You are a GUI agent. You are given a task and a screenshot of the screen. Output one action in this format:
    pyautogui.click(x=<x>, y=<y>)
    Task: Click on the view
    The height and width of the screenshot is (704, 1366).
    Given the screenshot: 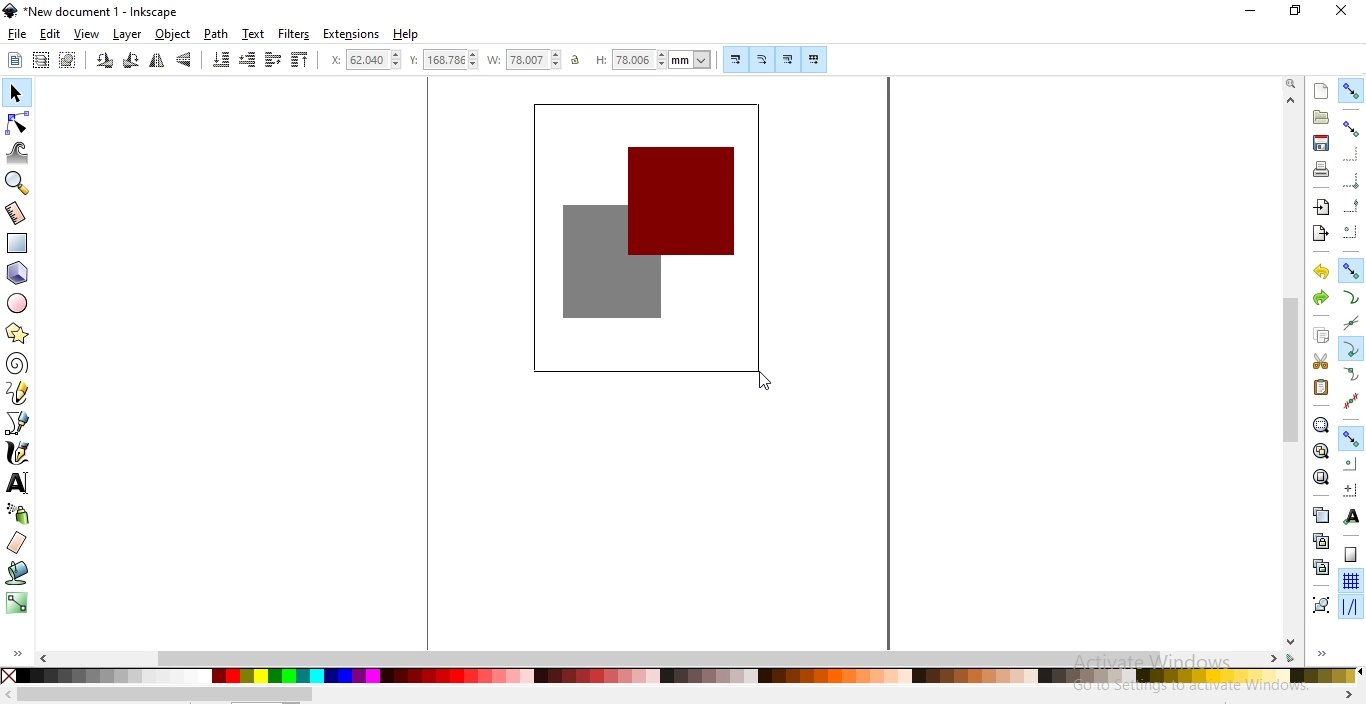 What is the action you would take?
    pyautogui.click(x=87, y=35)
    